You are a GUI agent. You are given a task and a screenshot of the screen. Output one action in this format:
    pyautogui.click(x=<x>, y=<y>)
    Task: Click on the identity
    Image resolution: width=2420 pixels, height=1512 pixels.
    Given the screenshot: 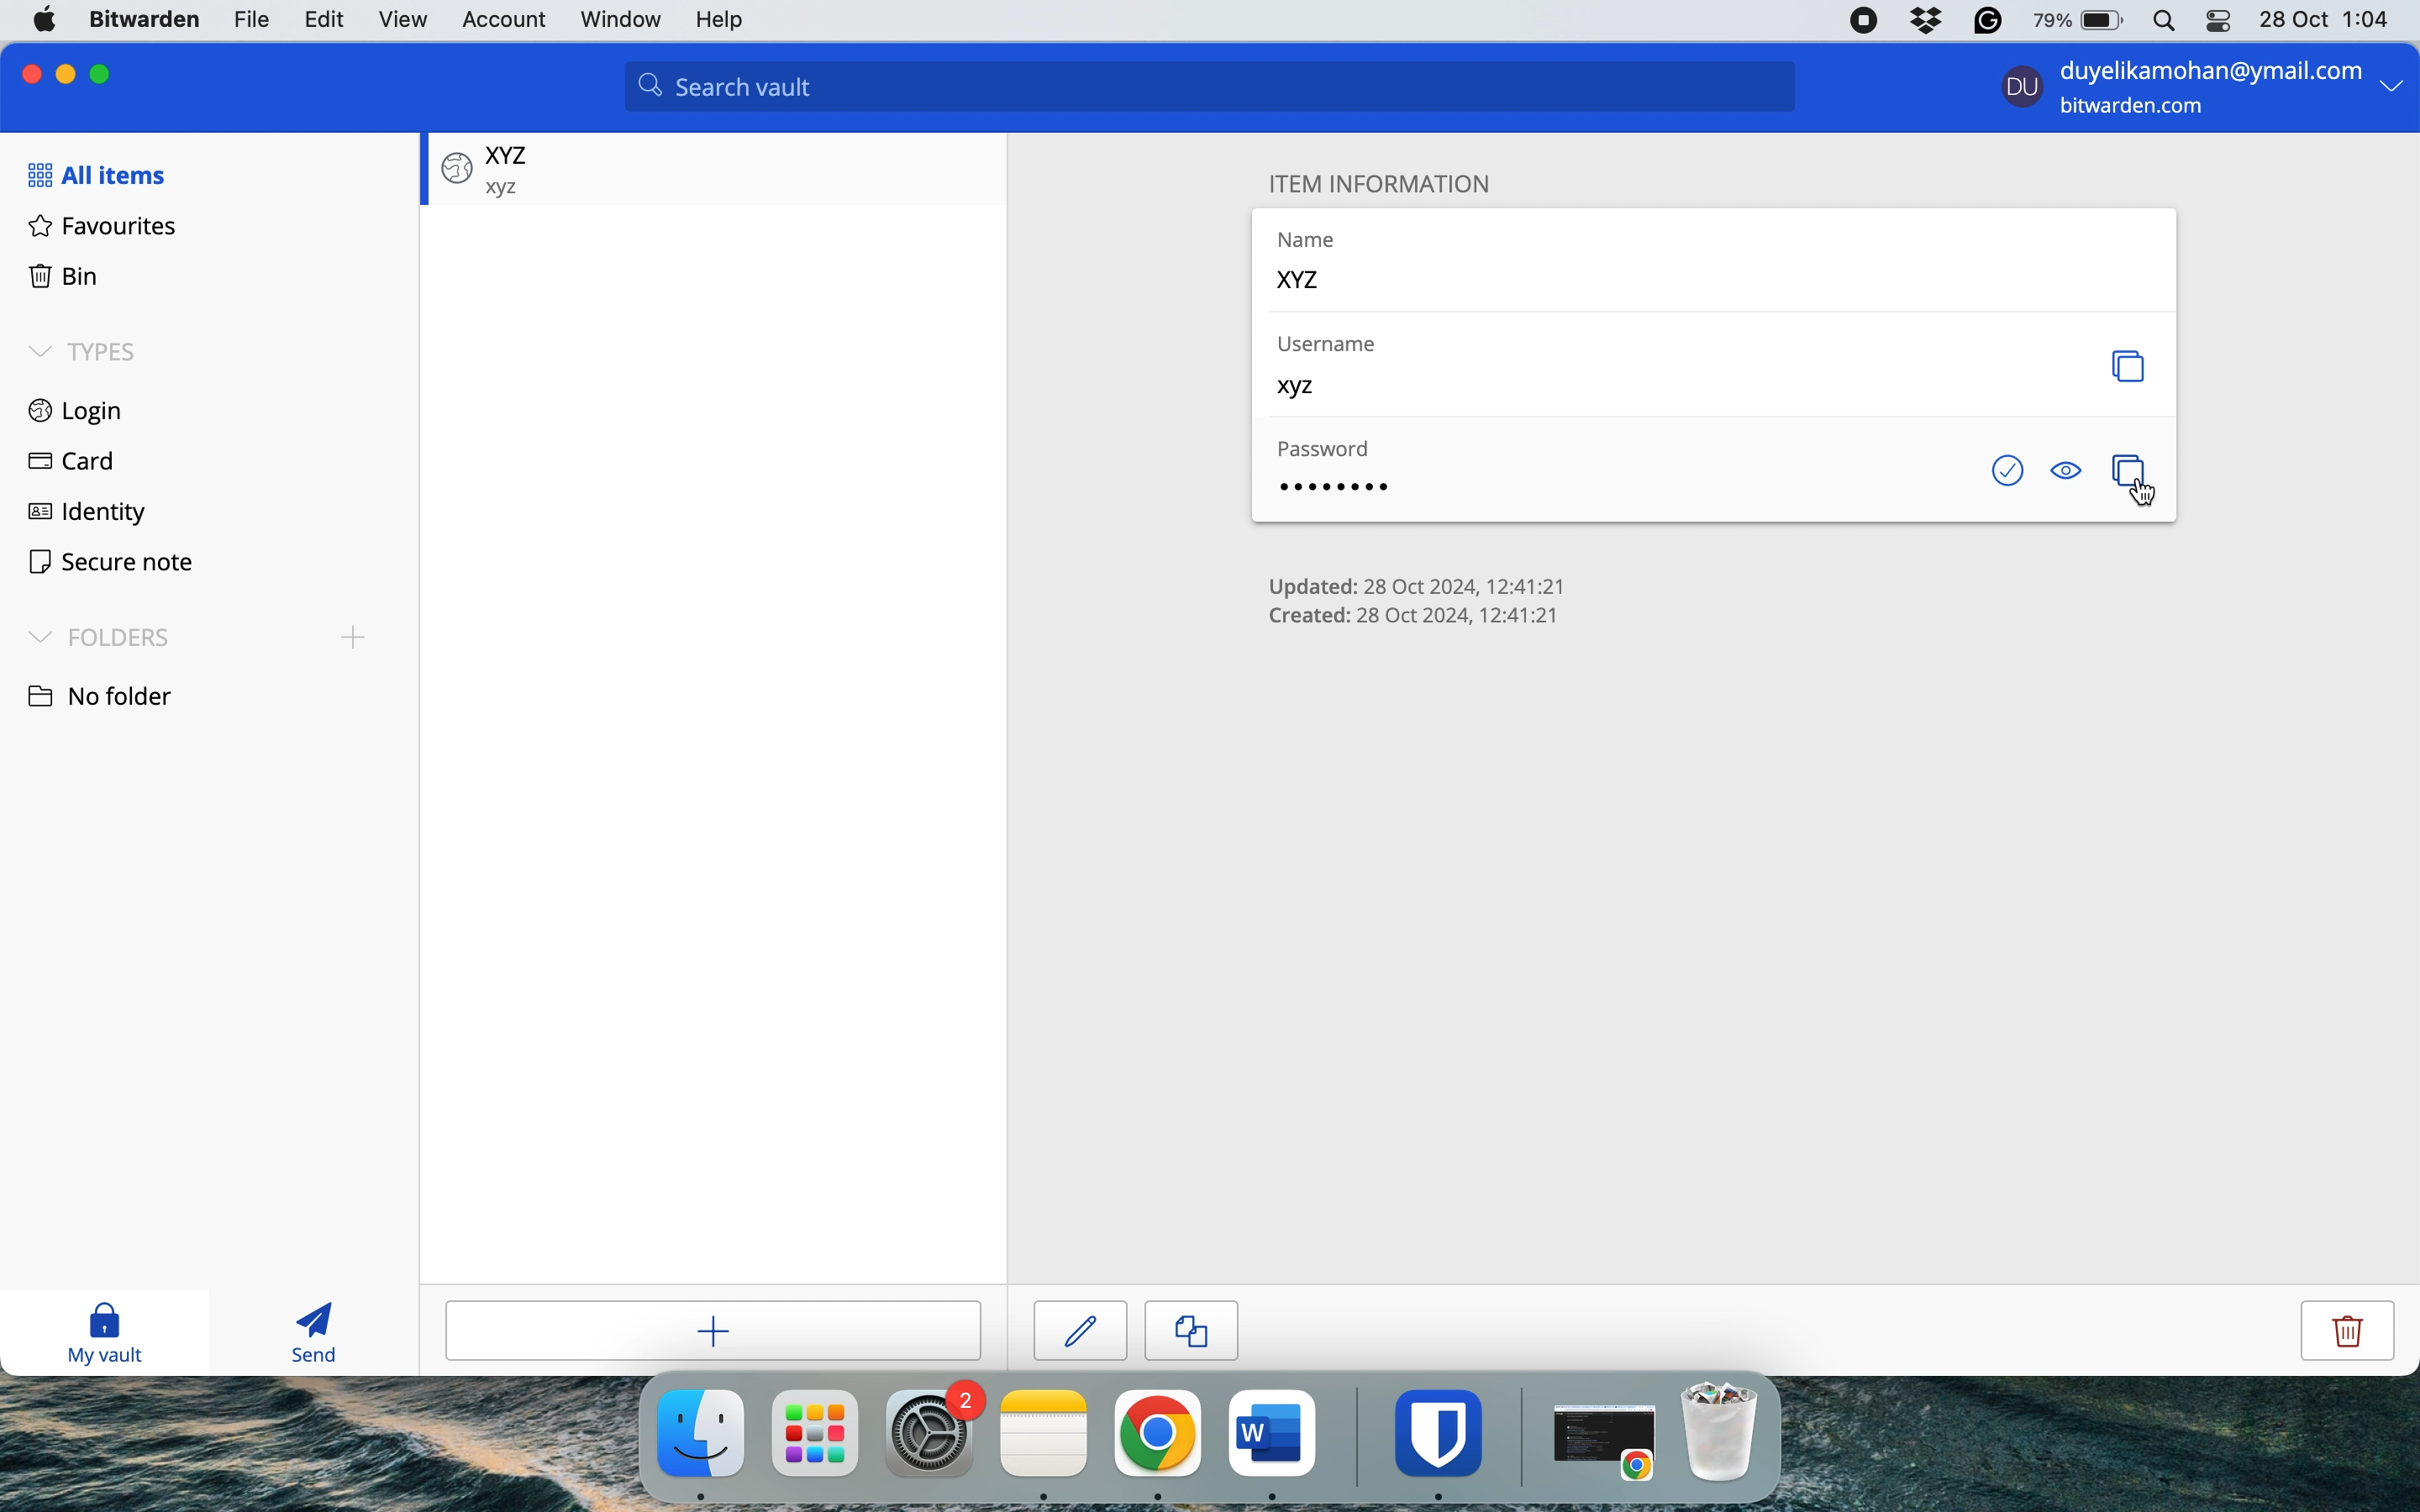 What is the action you would take?
    pyautogui.click(x=87, y=516)
    